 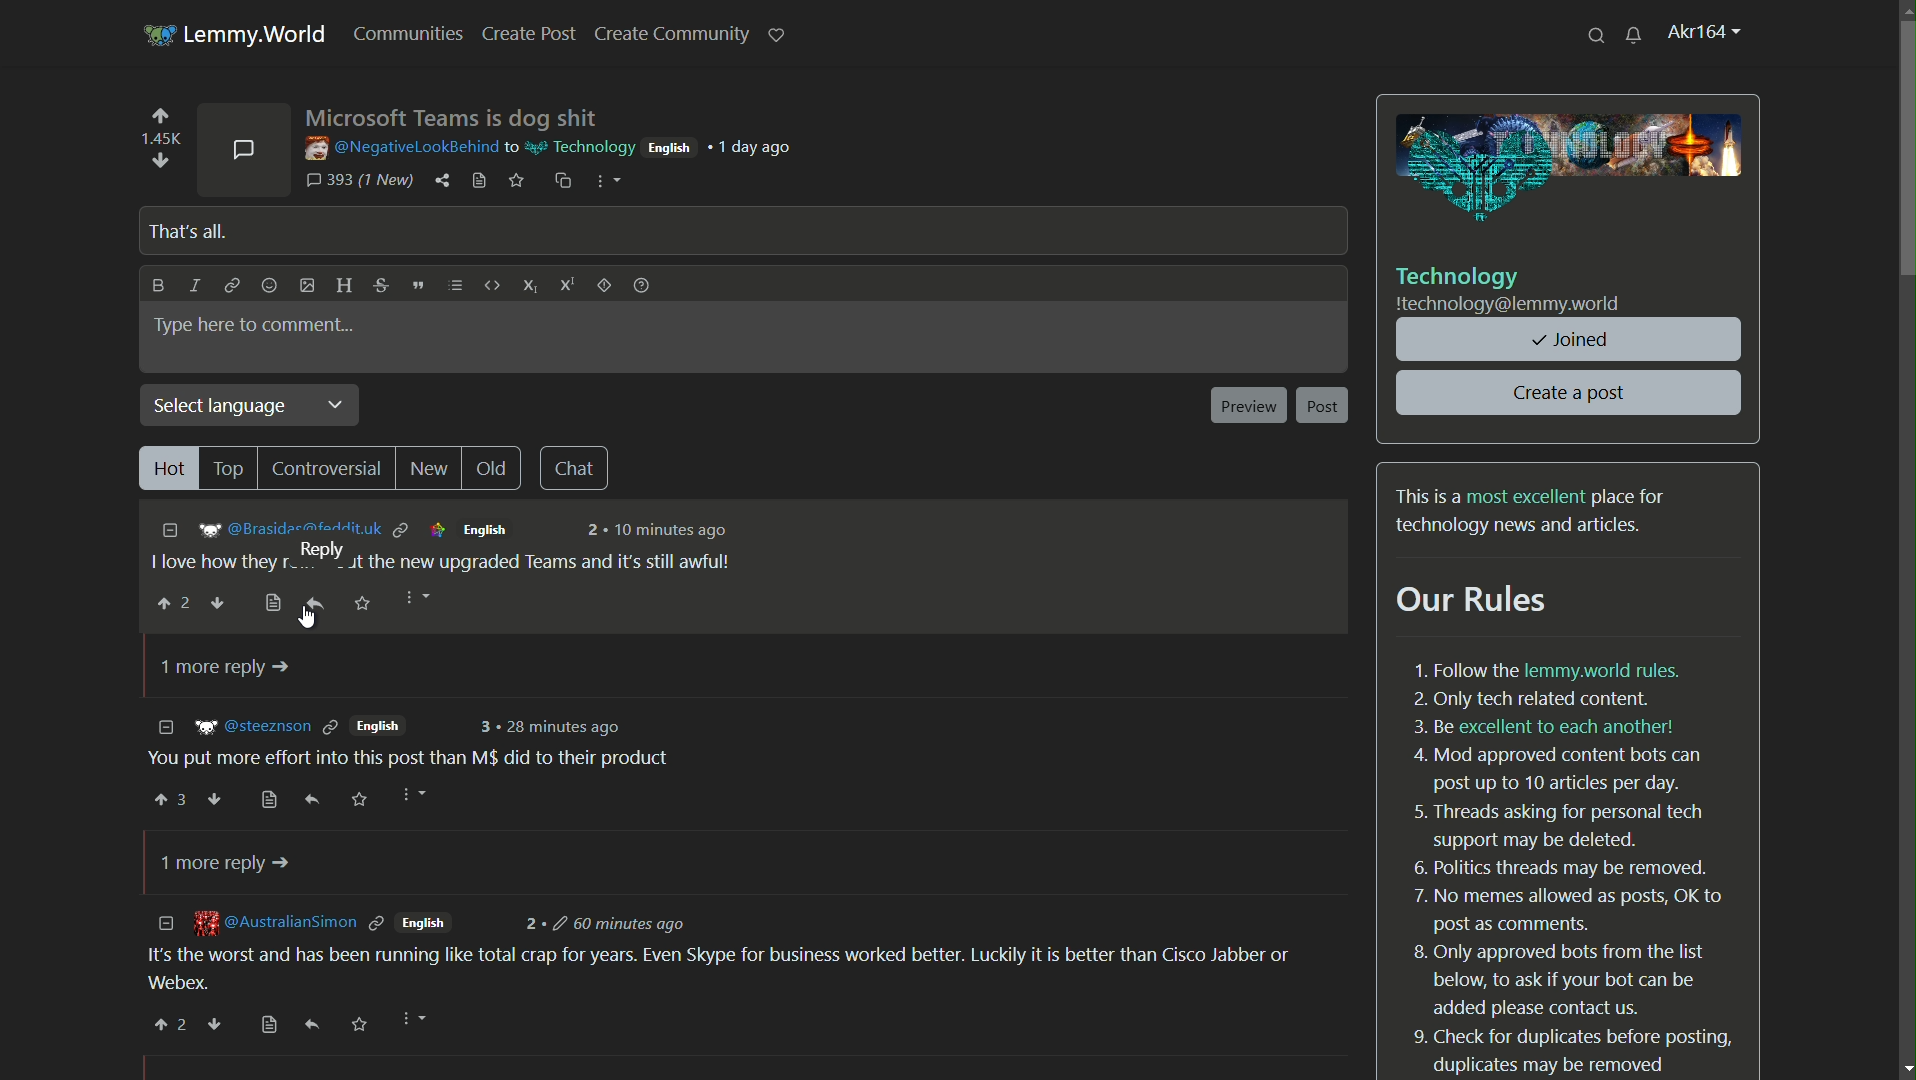 I want to click on chat, so click(x=578, y=468).